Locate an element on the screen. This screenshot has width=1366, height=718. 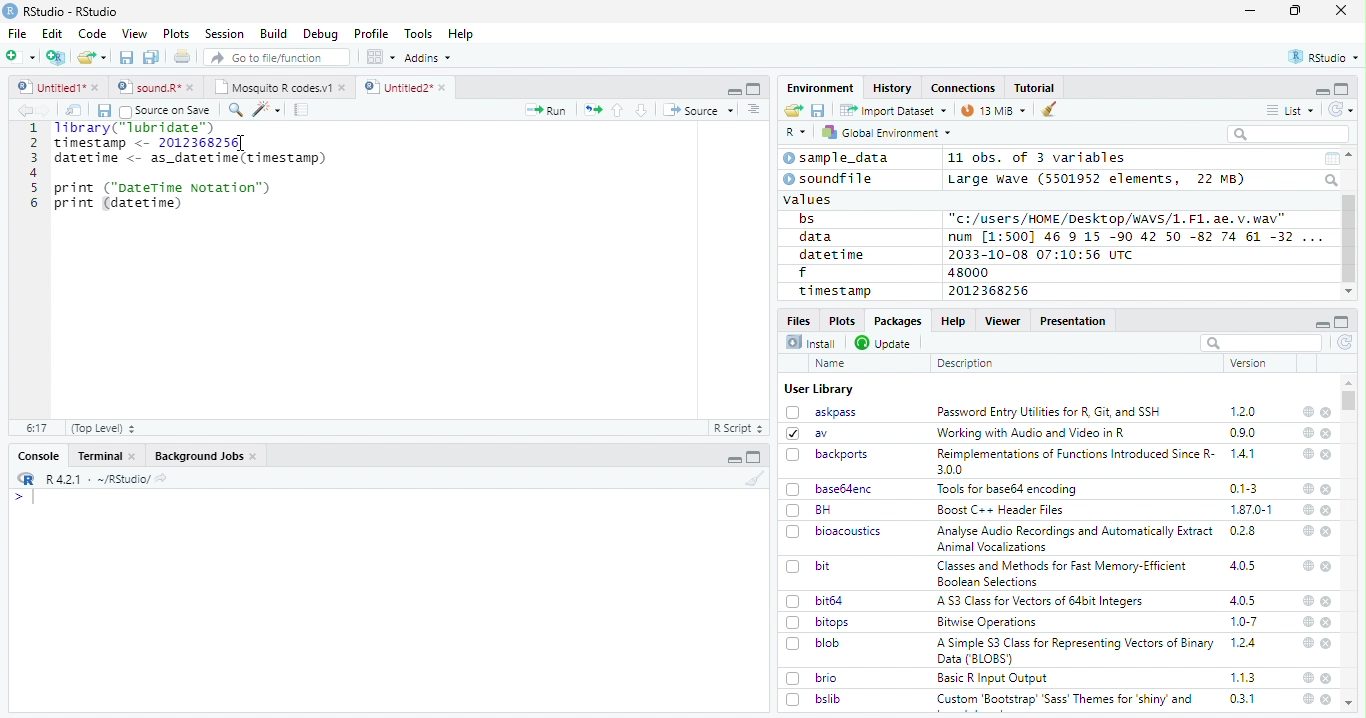
Build is located at coordinates (273, 34).